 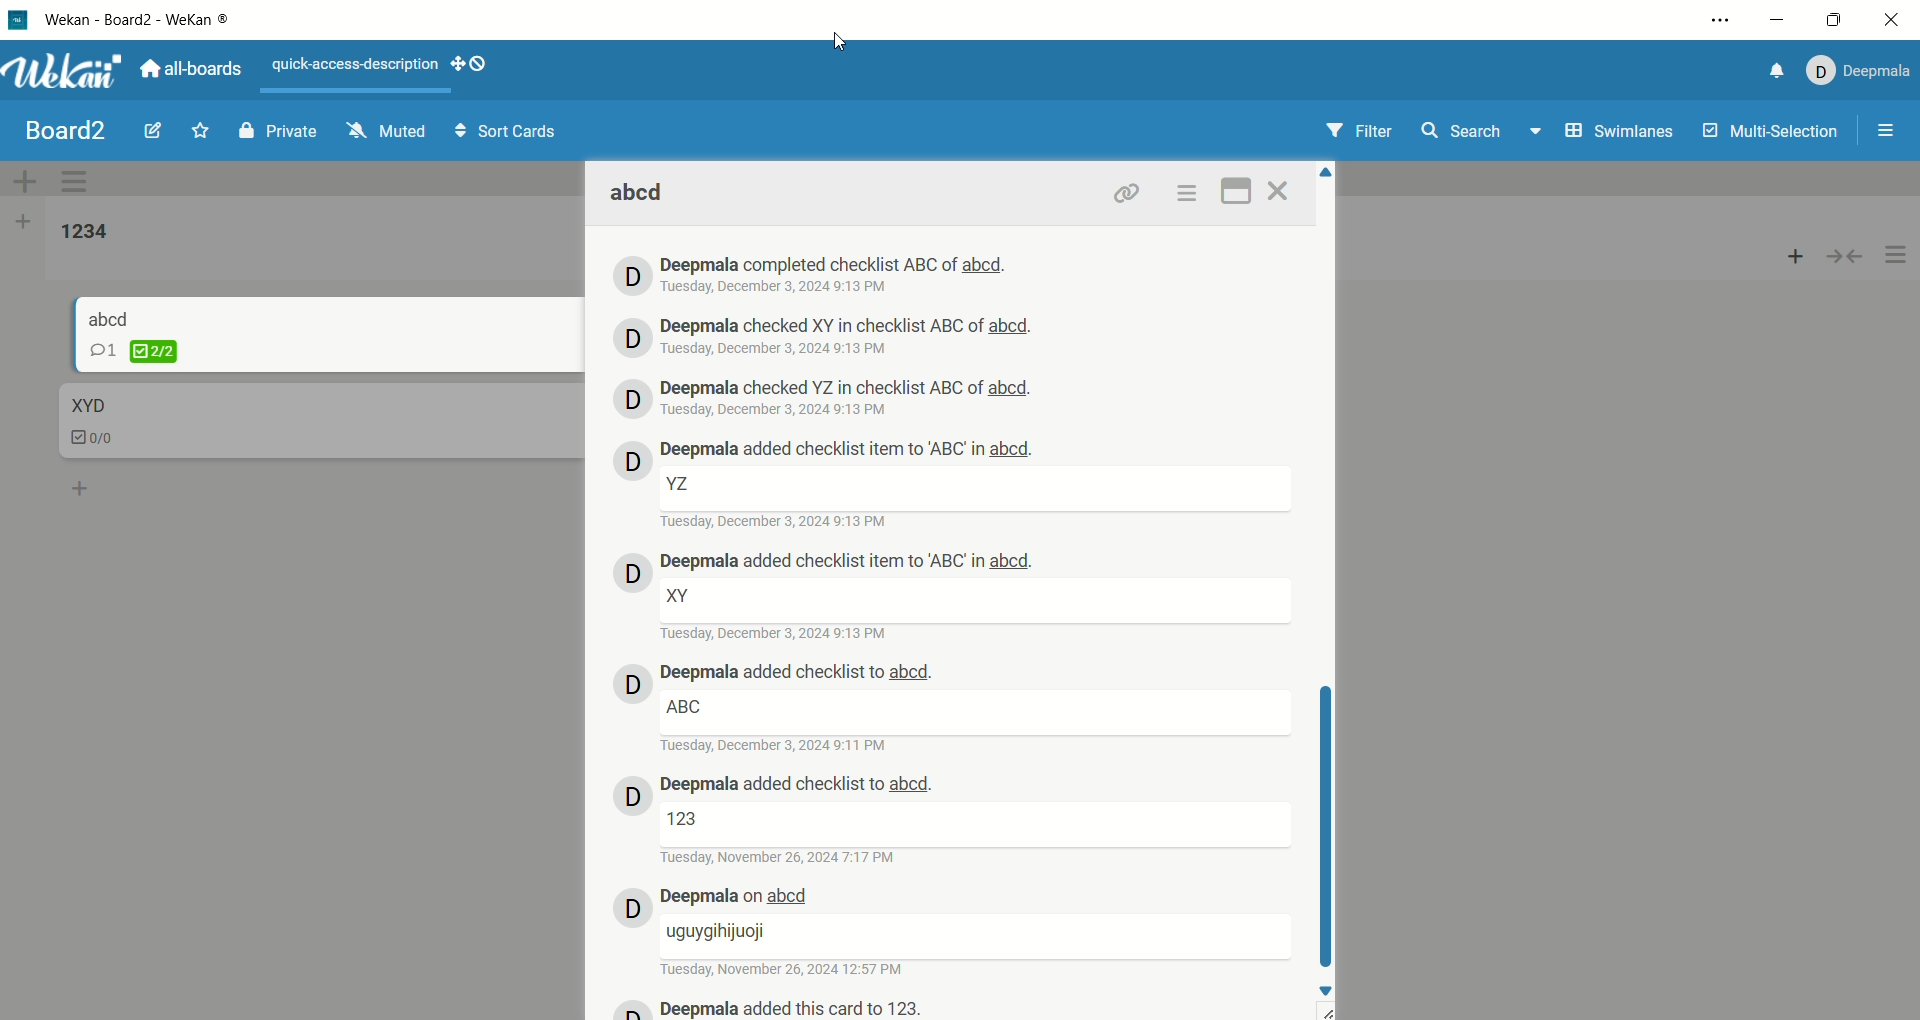 I want to click on text, so click(x=357, y=66).